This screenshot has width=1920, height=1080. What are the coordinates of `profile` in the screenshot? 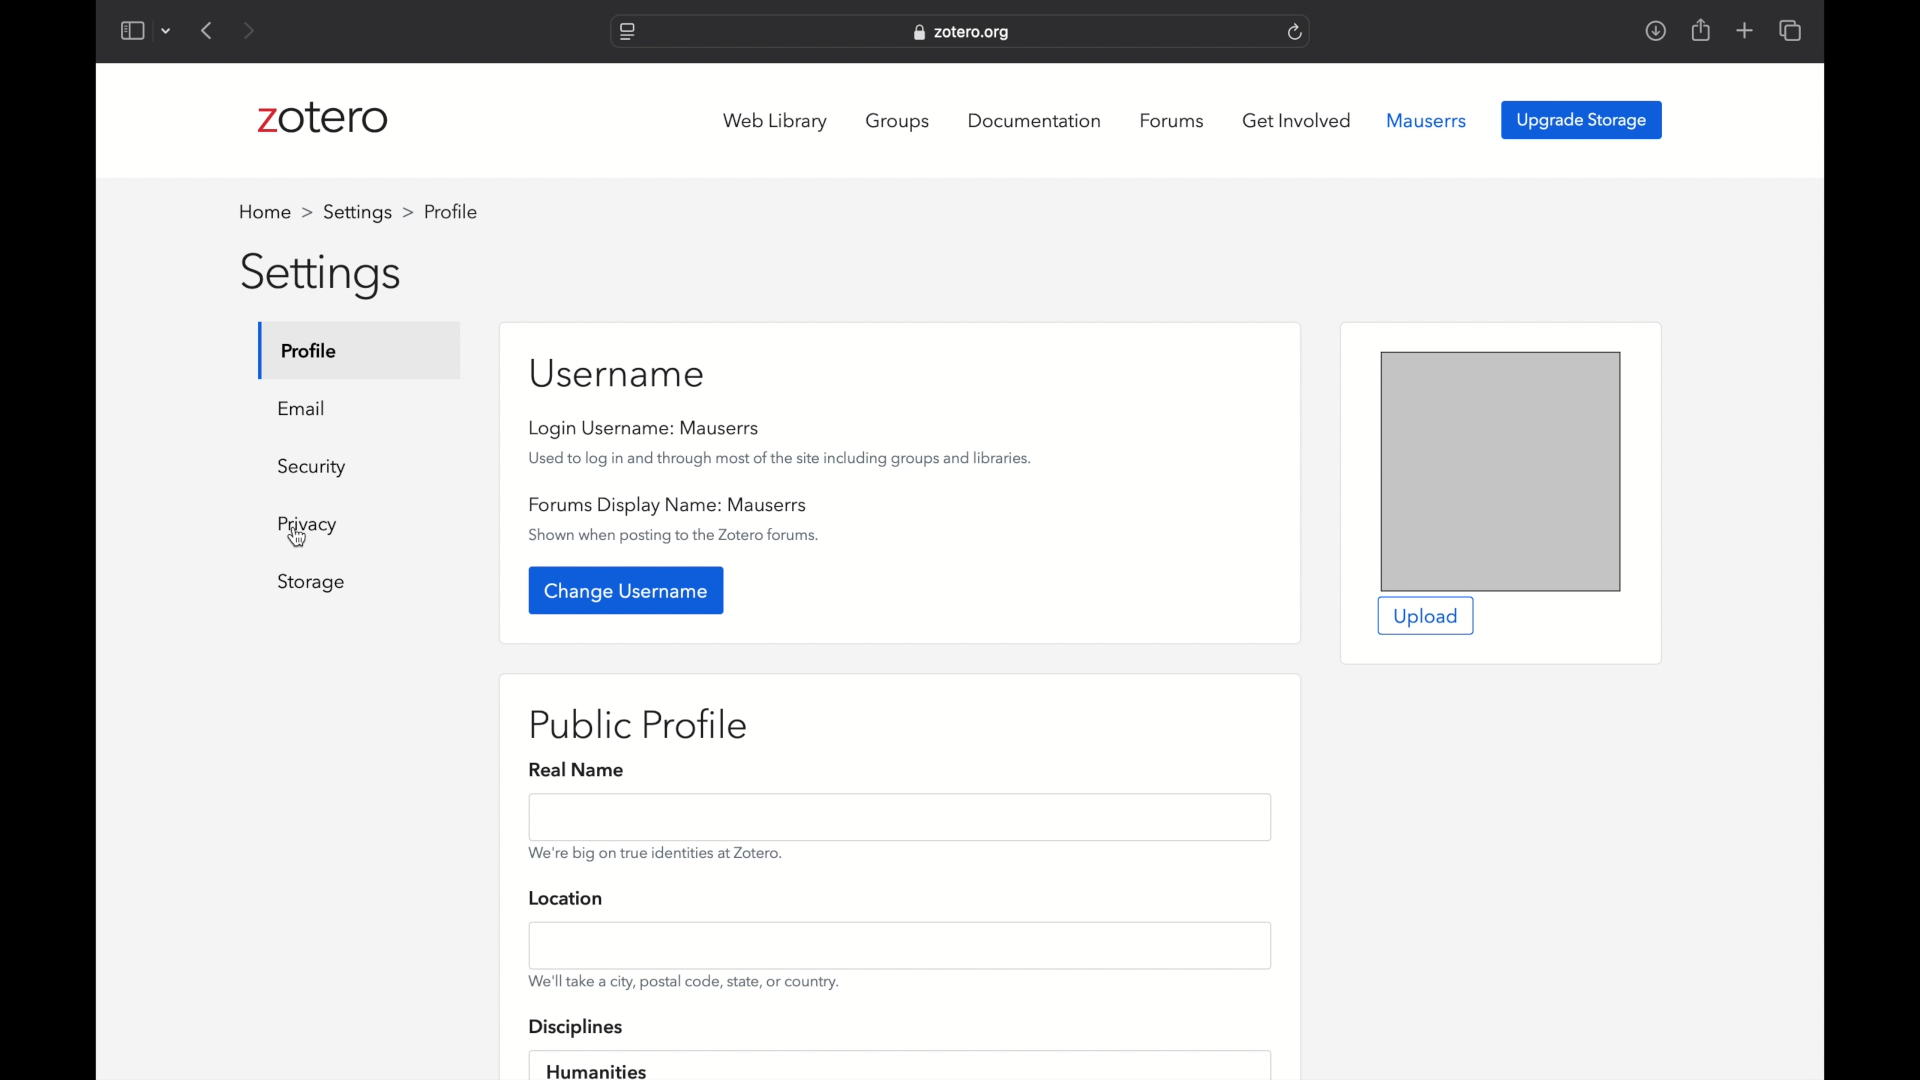 It's located at (451, 211).